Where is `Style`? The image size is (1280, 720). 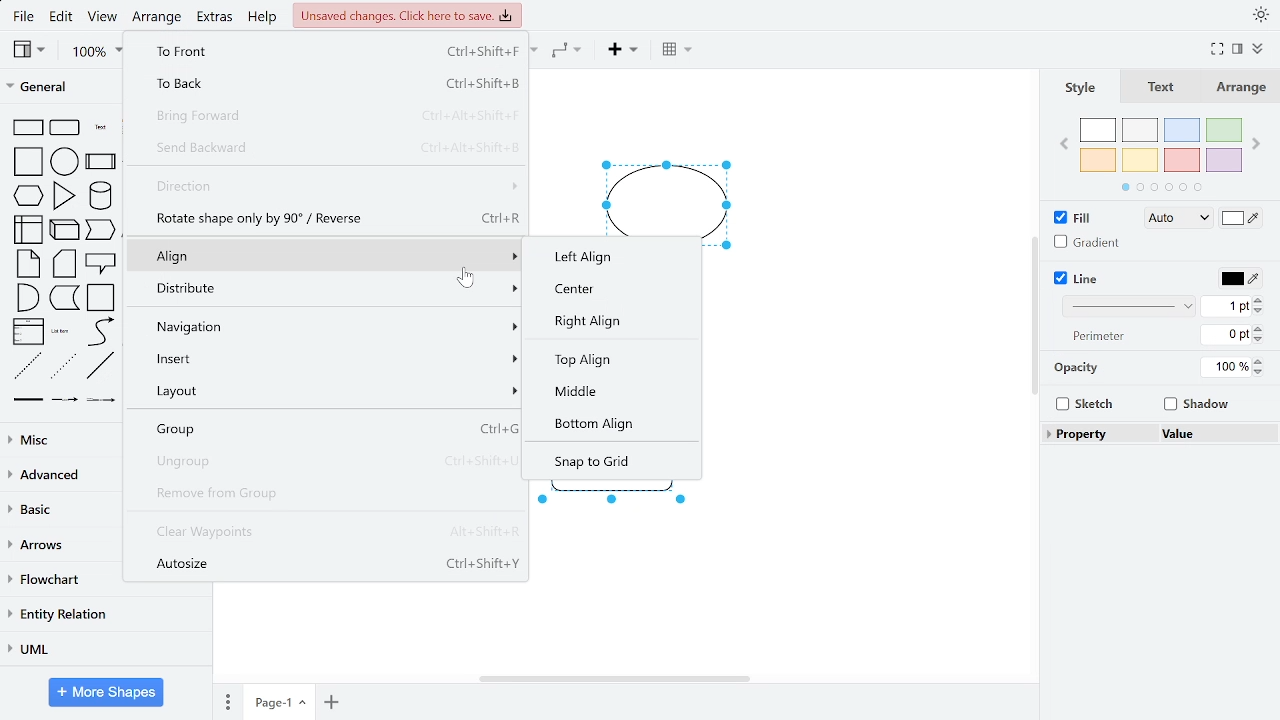
Style is located at coordinates (1081, 87).